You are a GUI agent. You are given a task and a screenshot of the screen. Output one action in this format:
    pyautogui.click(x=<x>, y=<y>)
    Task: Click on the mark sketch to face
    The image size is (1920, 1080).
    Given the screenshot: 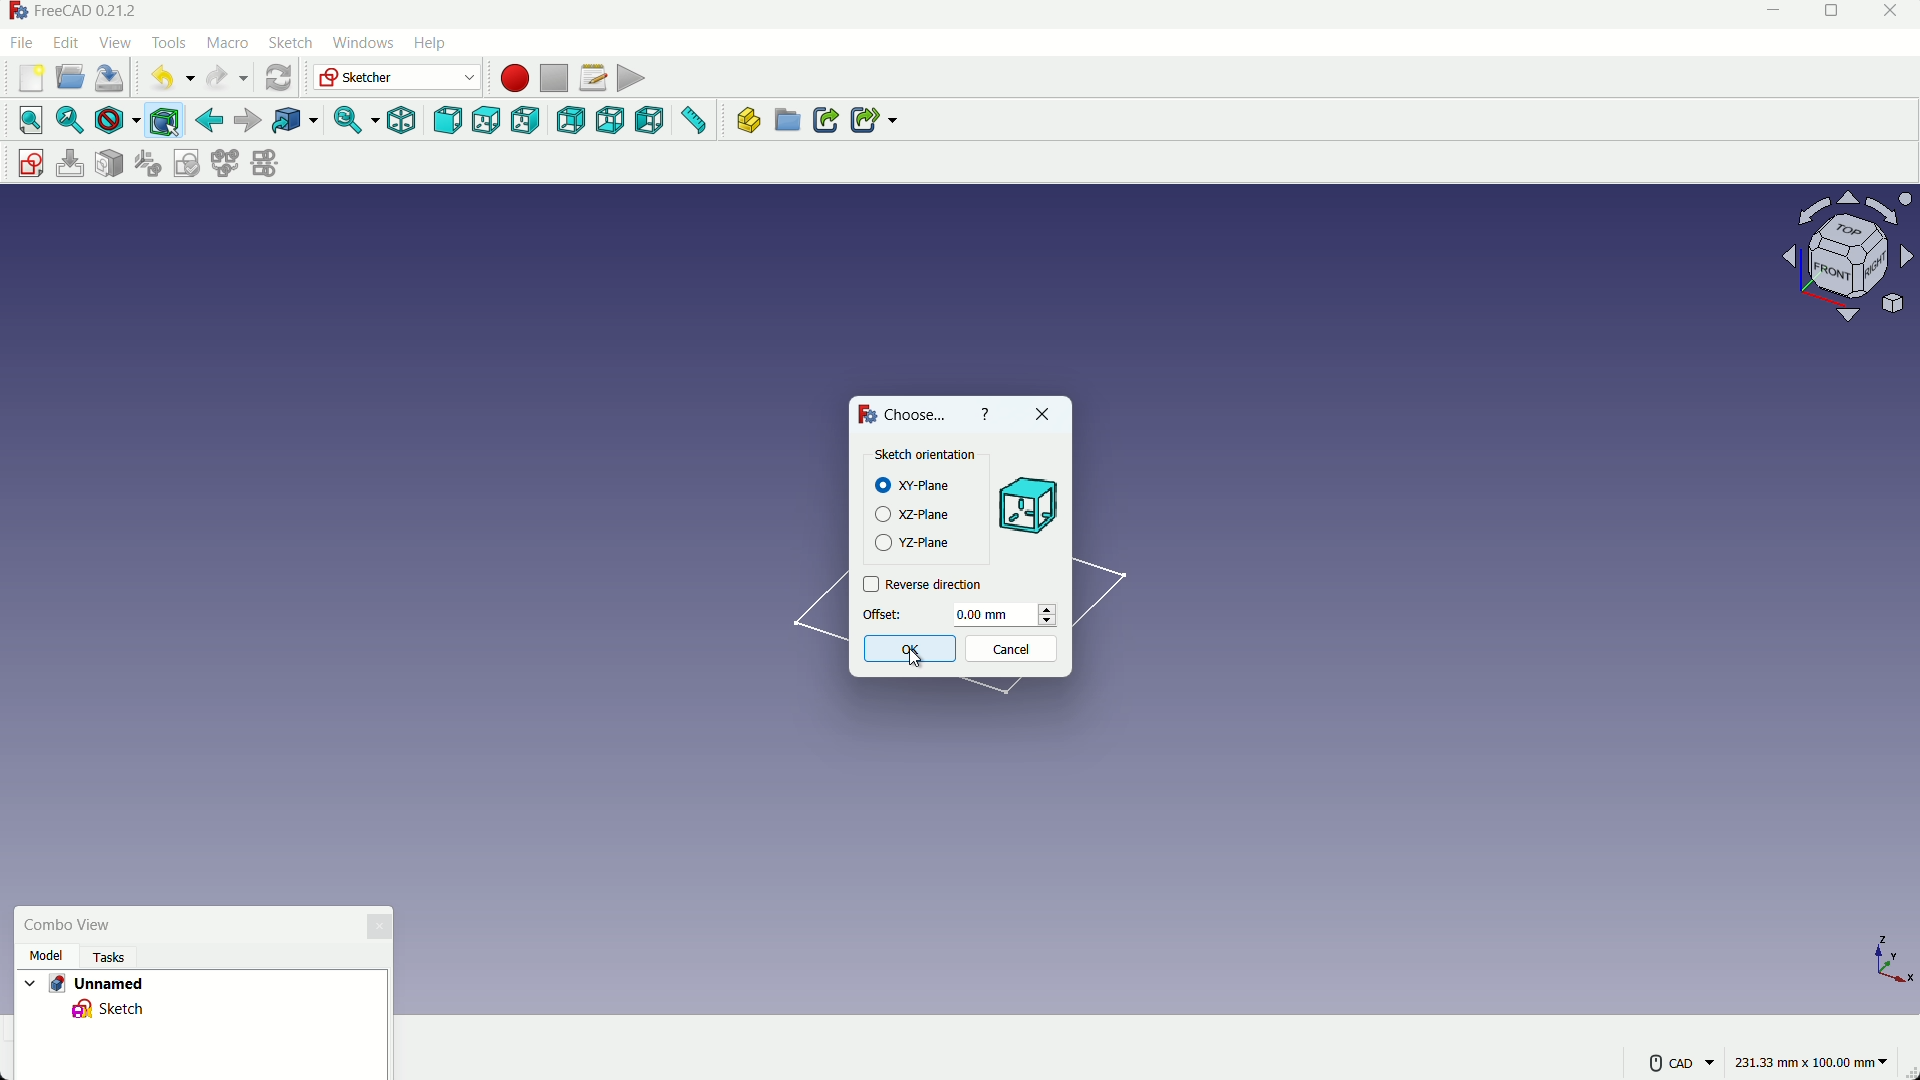 What is the action you would take?
    pyautogui.click(x=107, y=164)
    